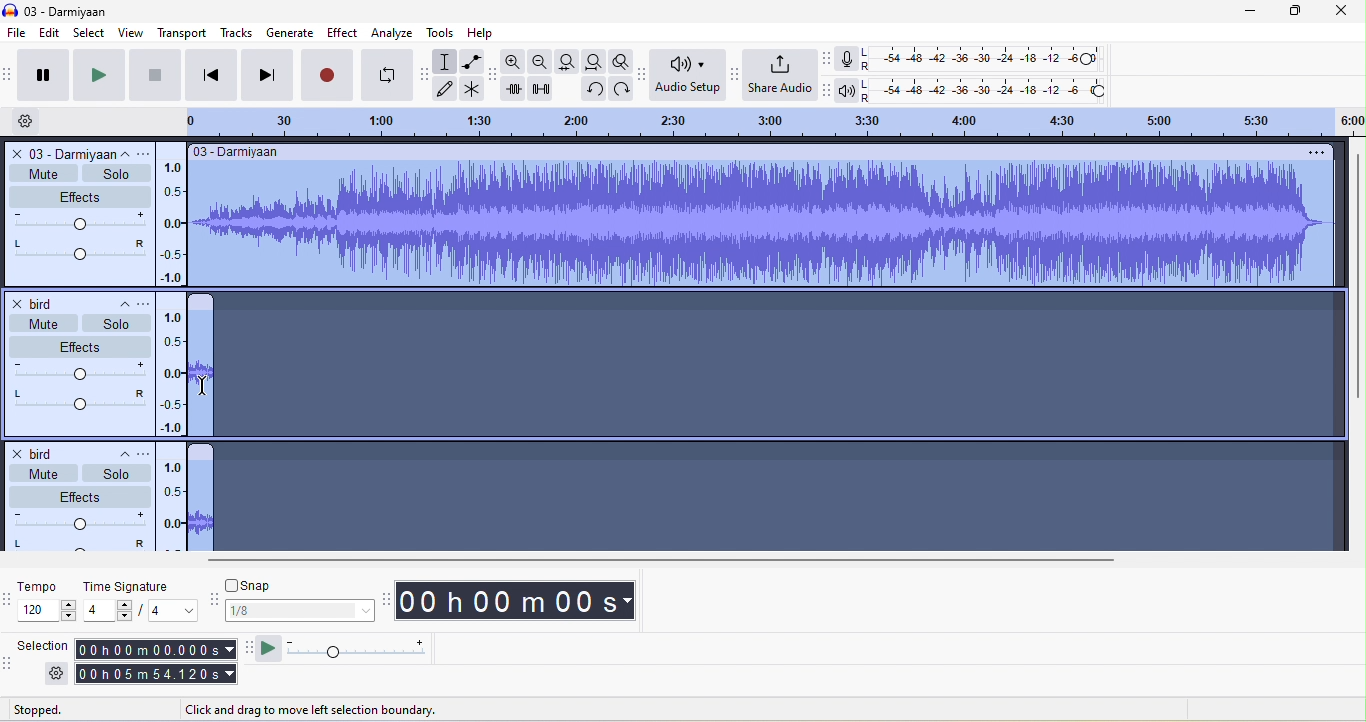  Describe the element at coordinates (119, 454) in the screenshot. I see `collapse` at that location.